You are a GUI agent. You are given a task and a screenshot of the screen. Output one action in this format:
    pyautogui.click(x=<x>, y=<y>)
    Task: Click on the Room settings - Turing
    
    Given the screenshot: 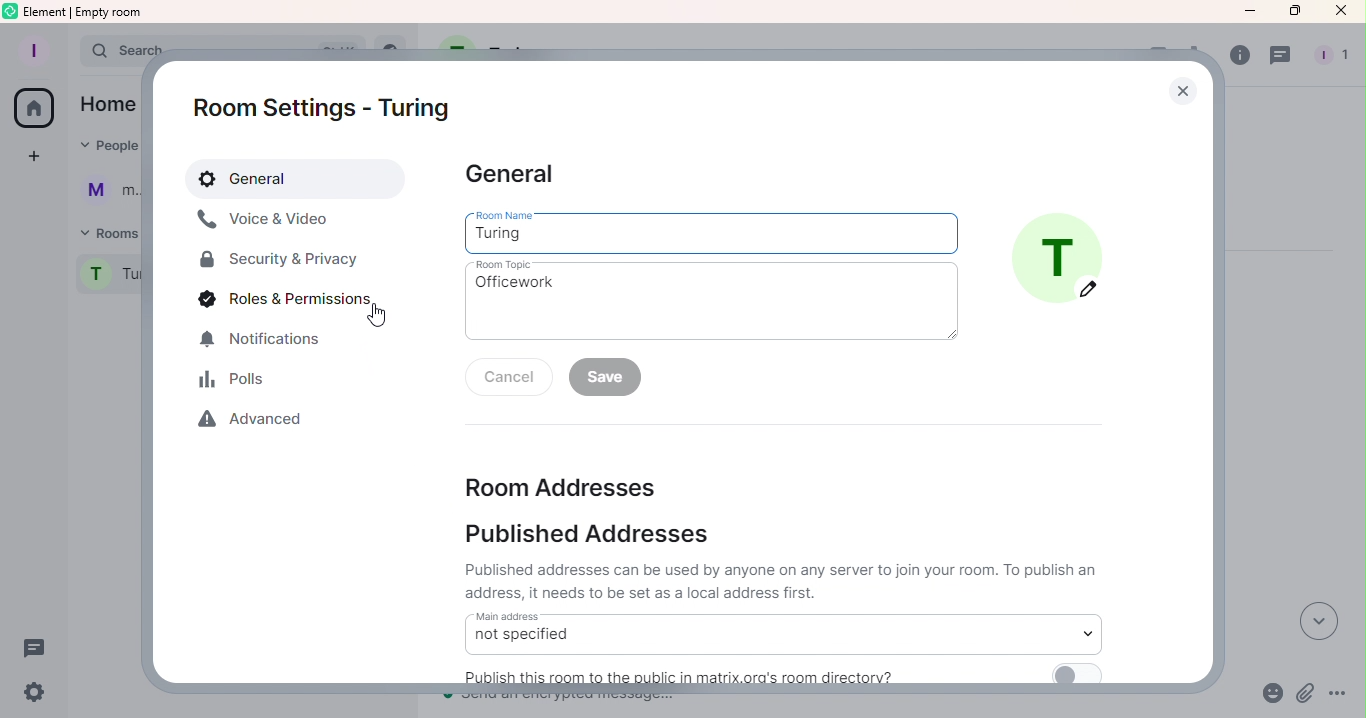 What is the action you would take?
    pyautogui.click(x=322, y=102)
    